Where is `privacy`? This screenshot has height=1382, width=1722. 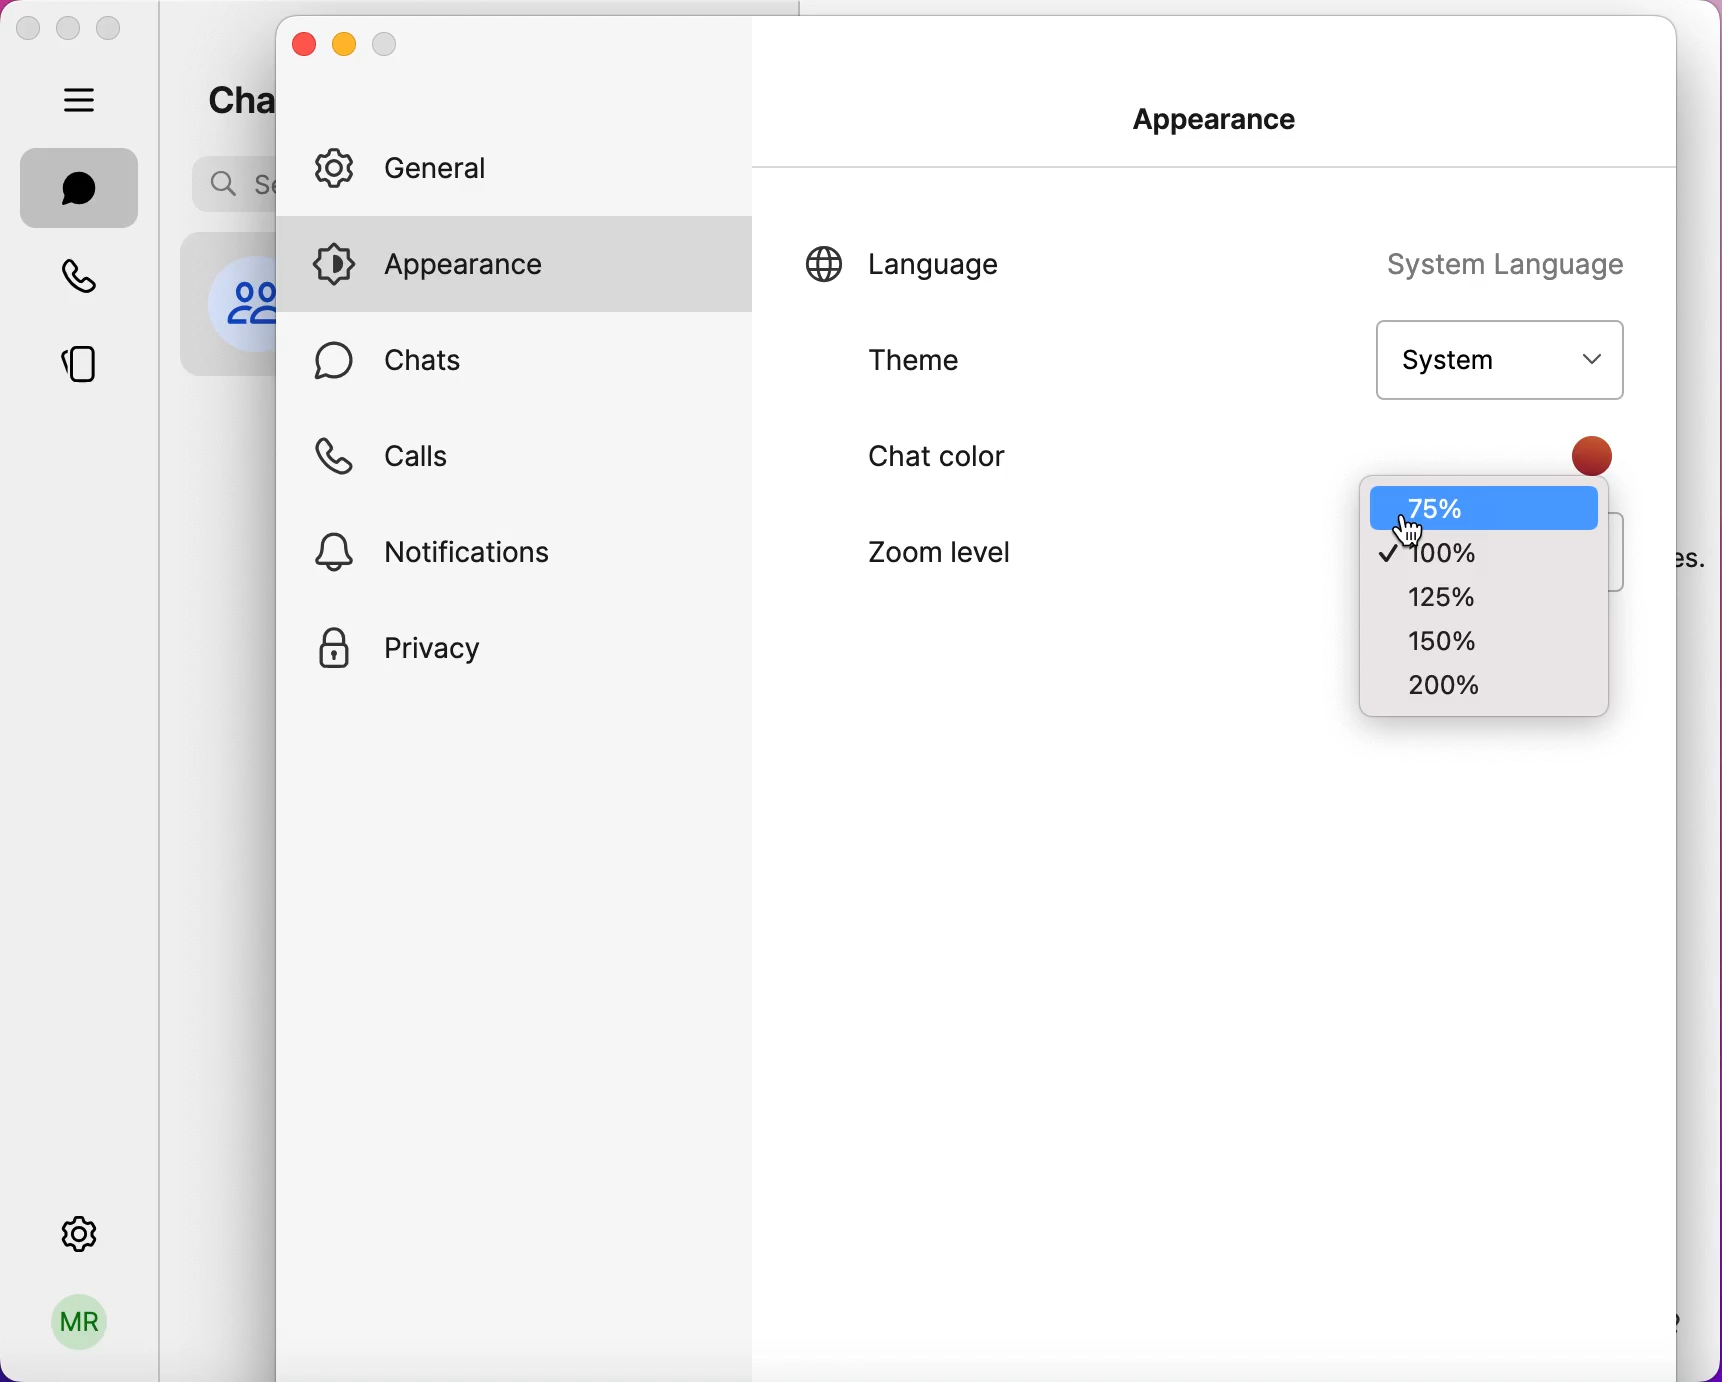
privacy is located at coordinates (424, 656).